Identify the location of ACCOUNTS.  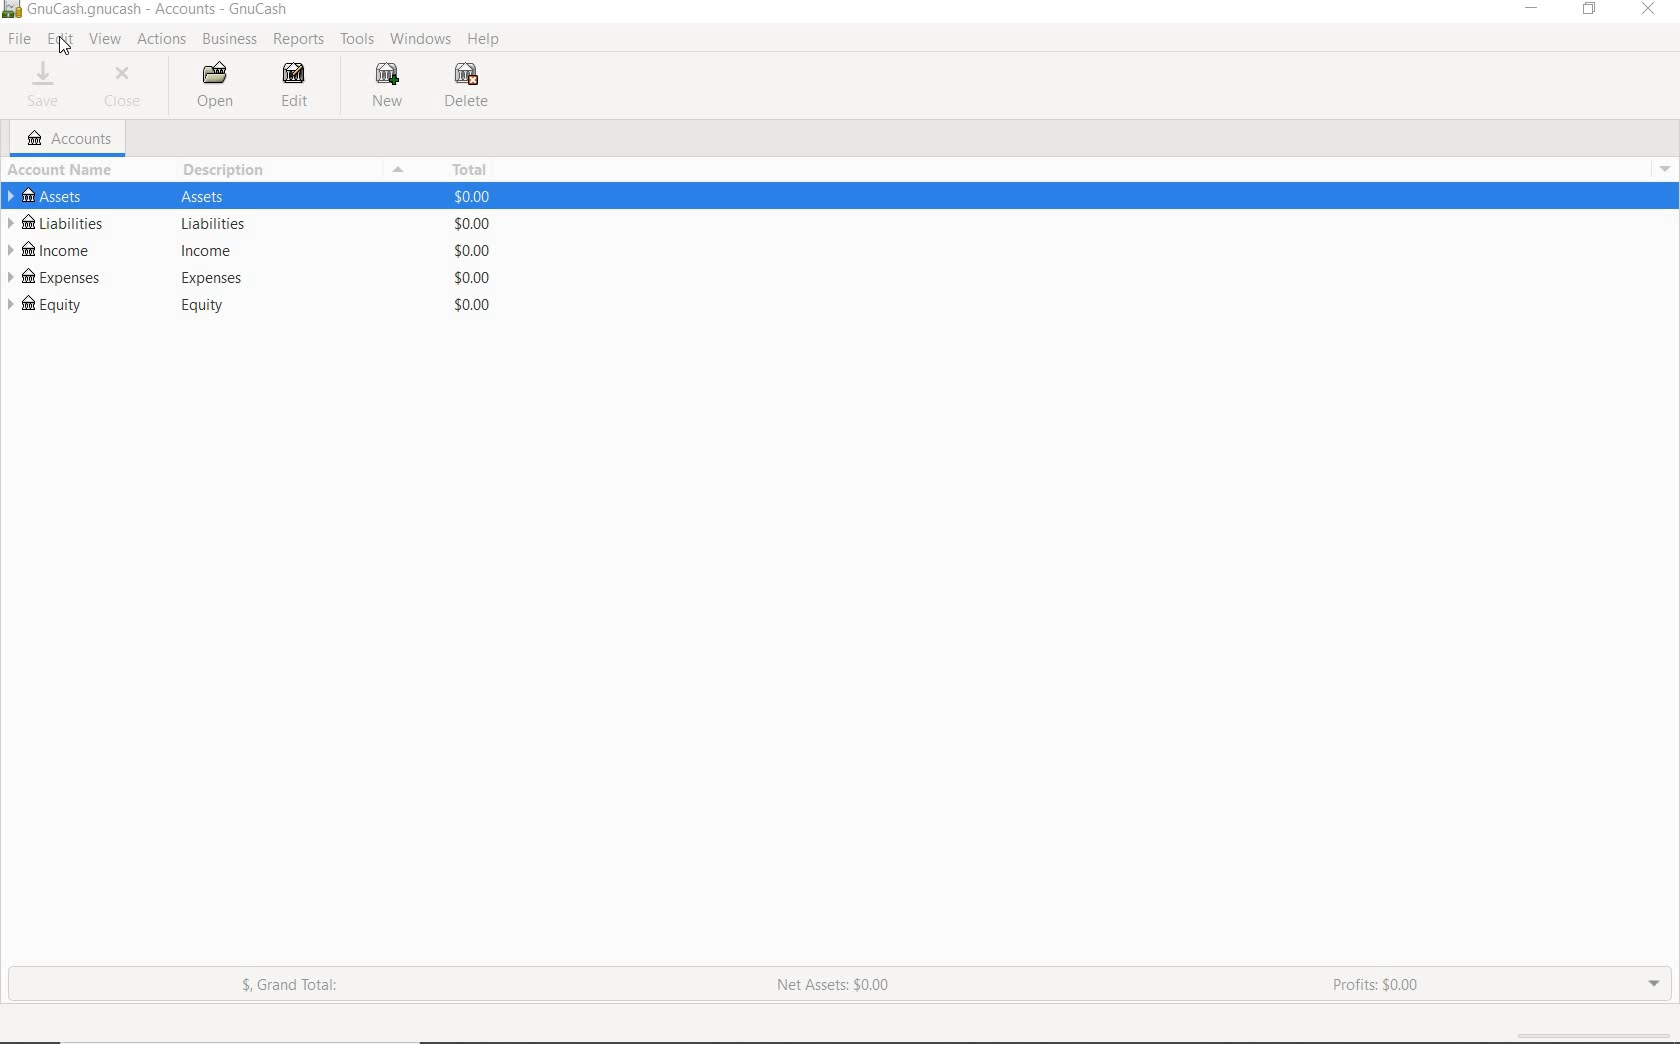
(74, 137).